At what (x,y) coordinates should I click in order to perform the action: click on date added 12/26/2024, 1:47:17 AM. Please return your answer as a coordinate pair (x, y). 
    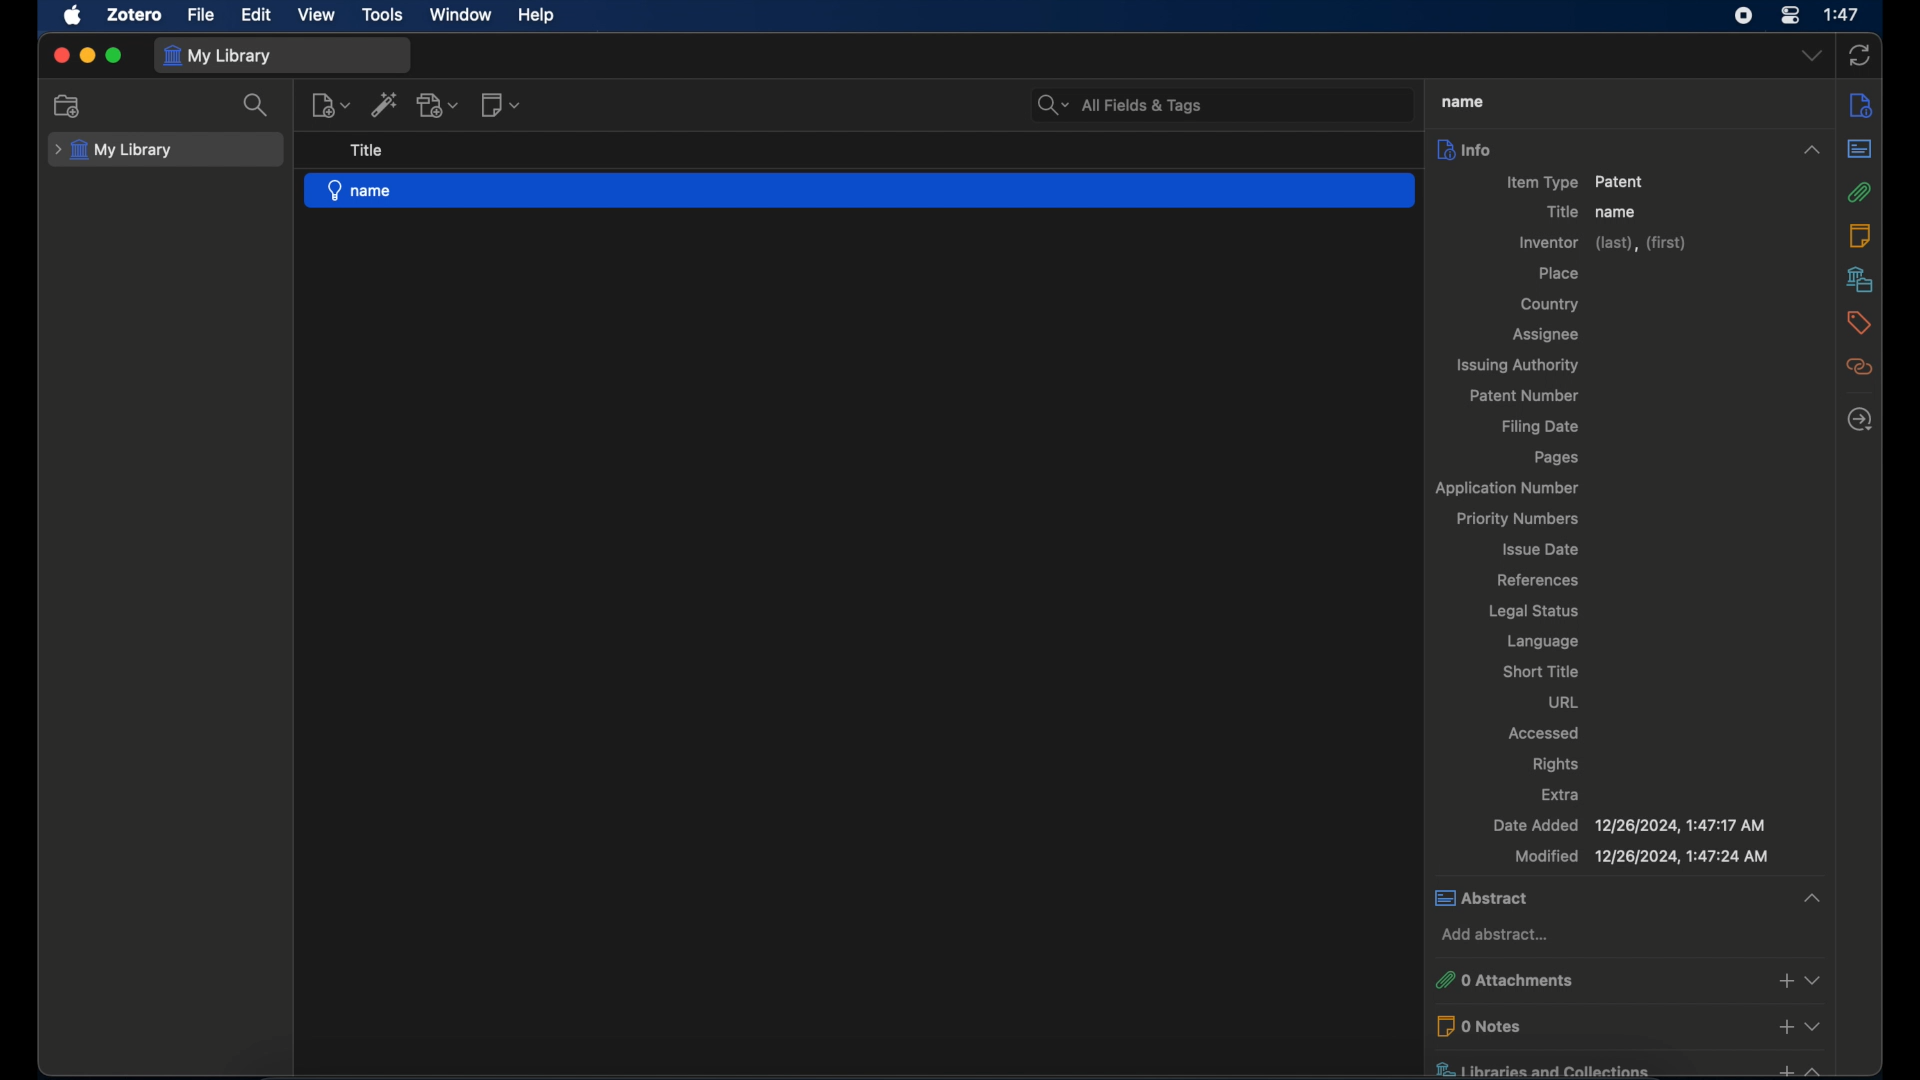
    Looking at the image, I should click on (1628, 826).